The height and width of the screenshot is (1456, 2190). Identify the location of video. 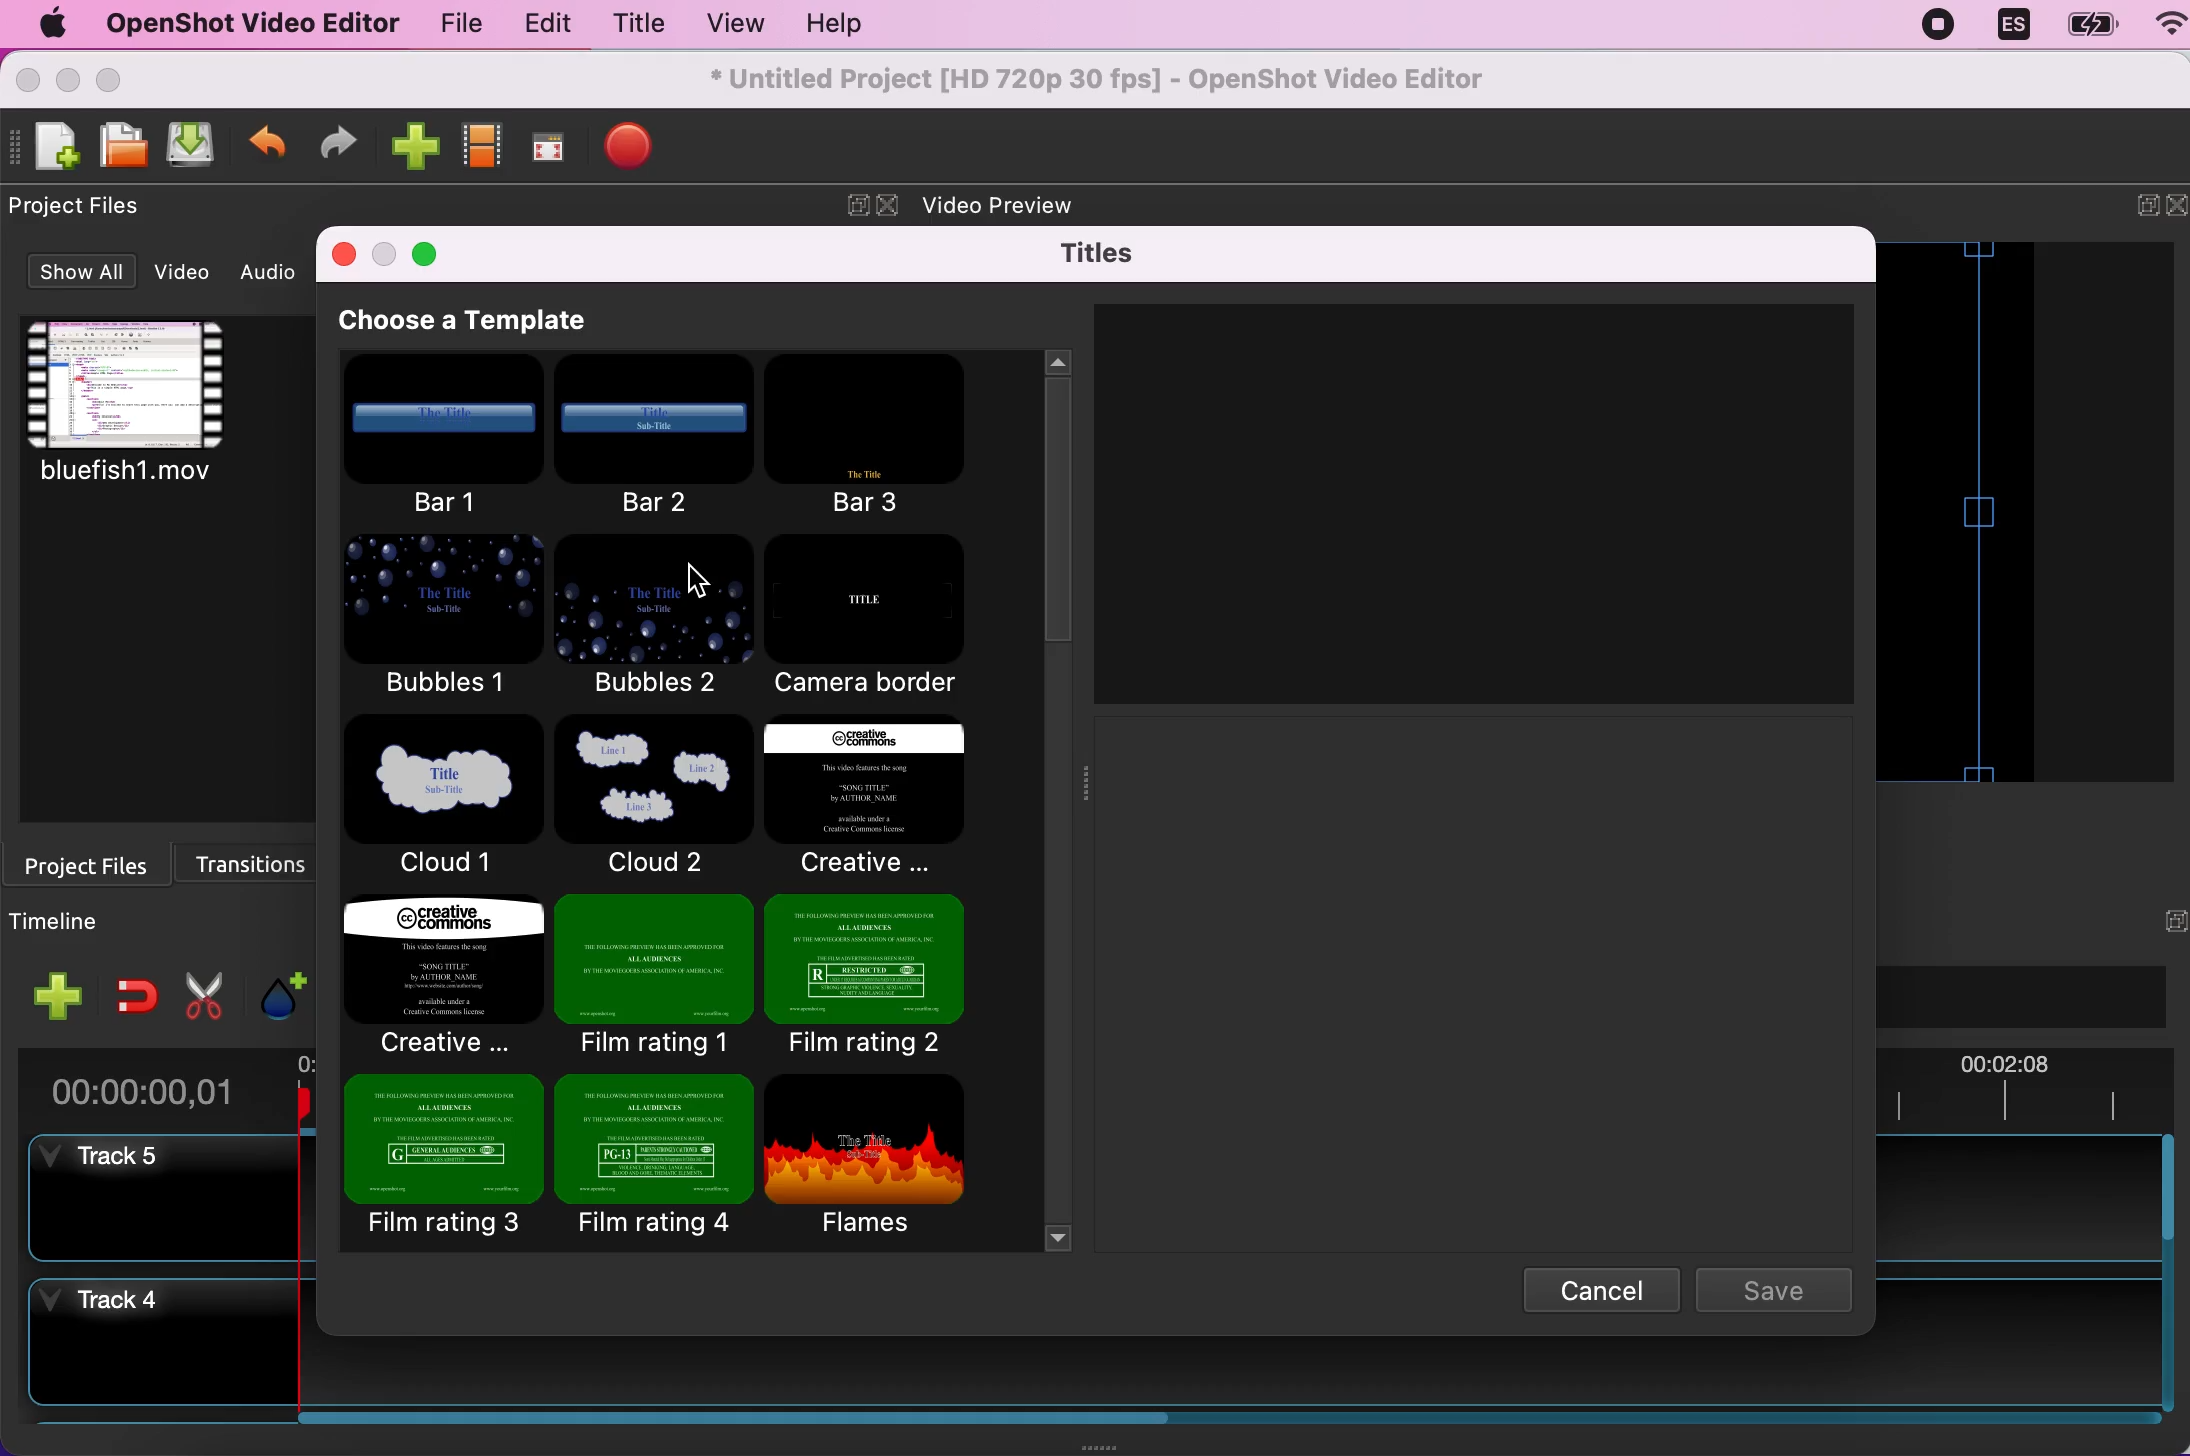
(163, 418).